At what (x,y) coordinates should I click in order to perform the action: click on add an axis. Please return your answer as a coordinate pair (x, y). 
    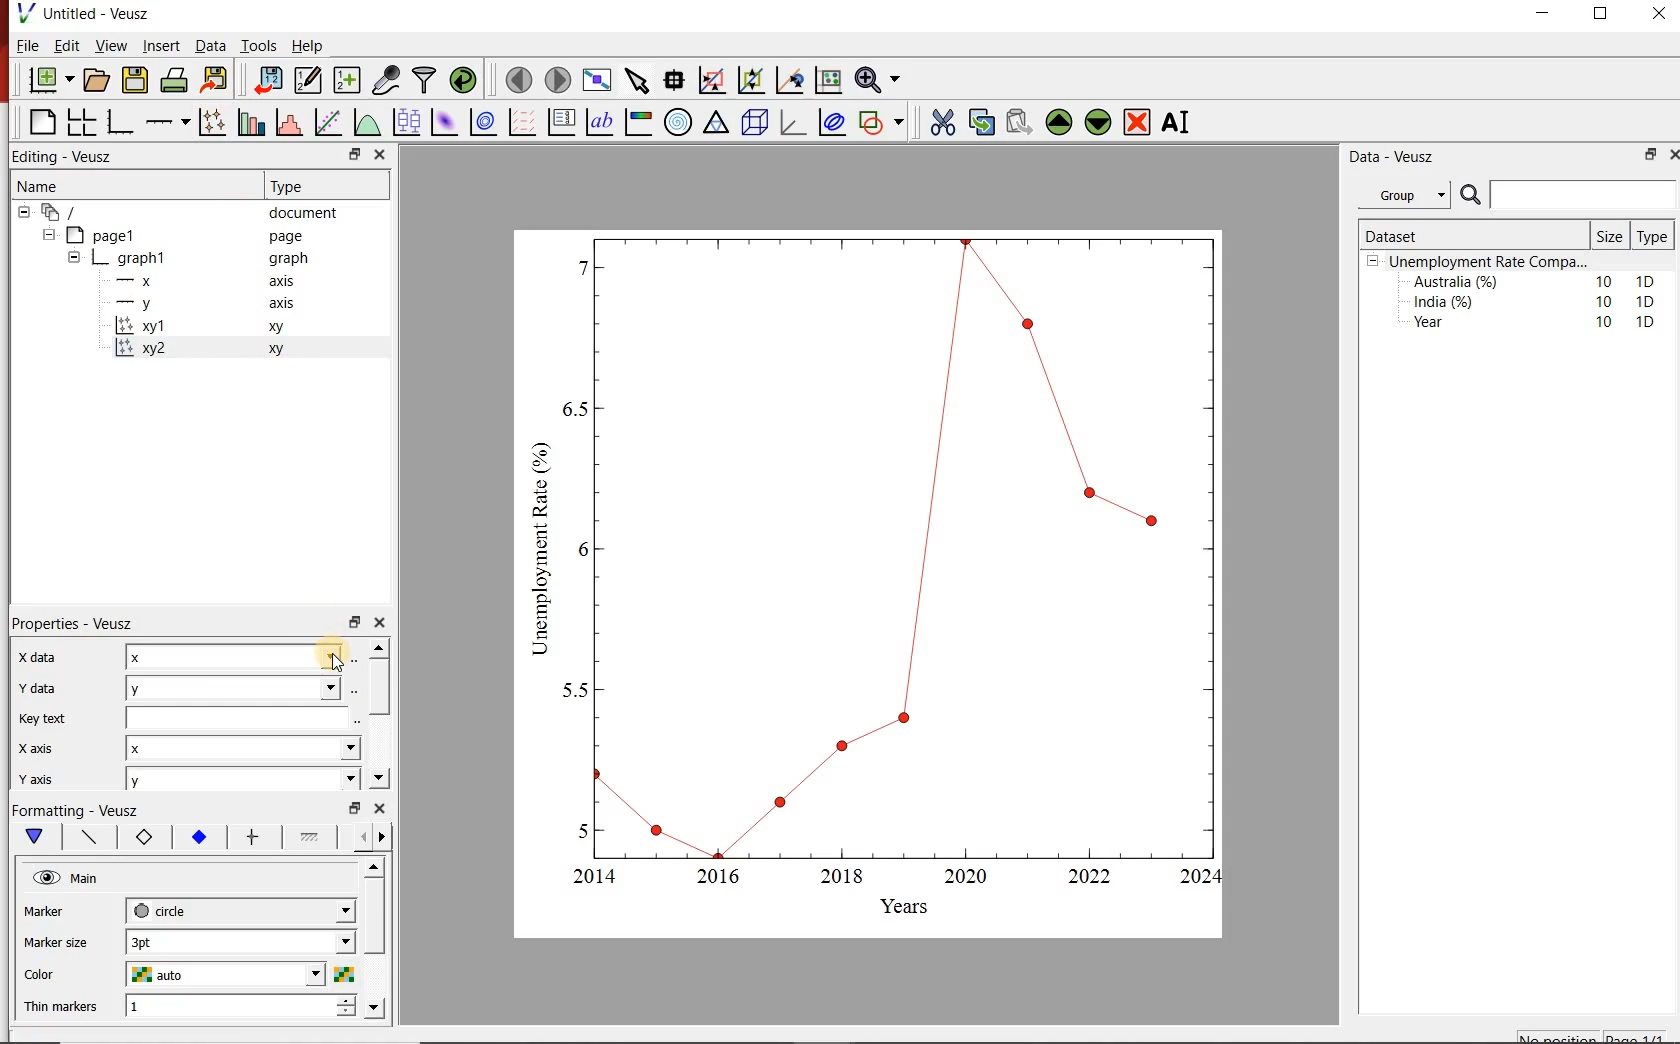
    Looking at the image, I should click on (166, 122).